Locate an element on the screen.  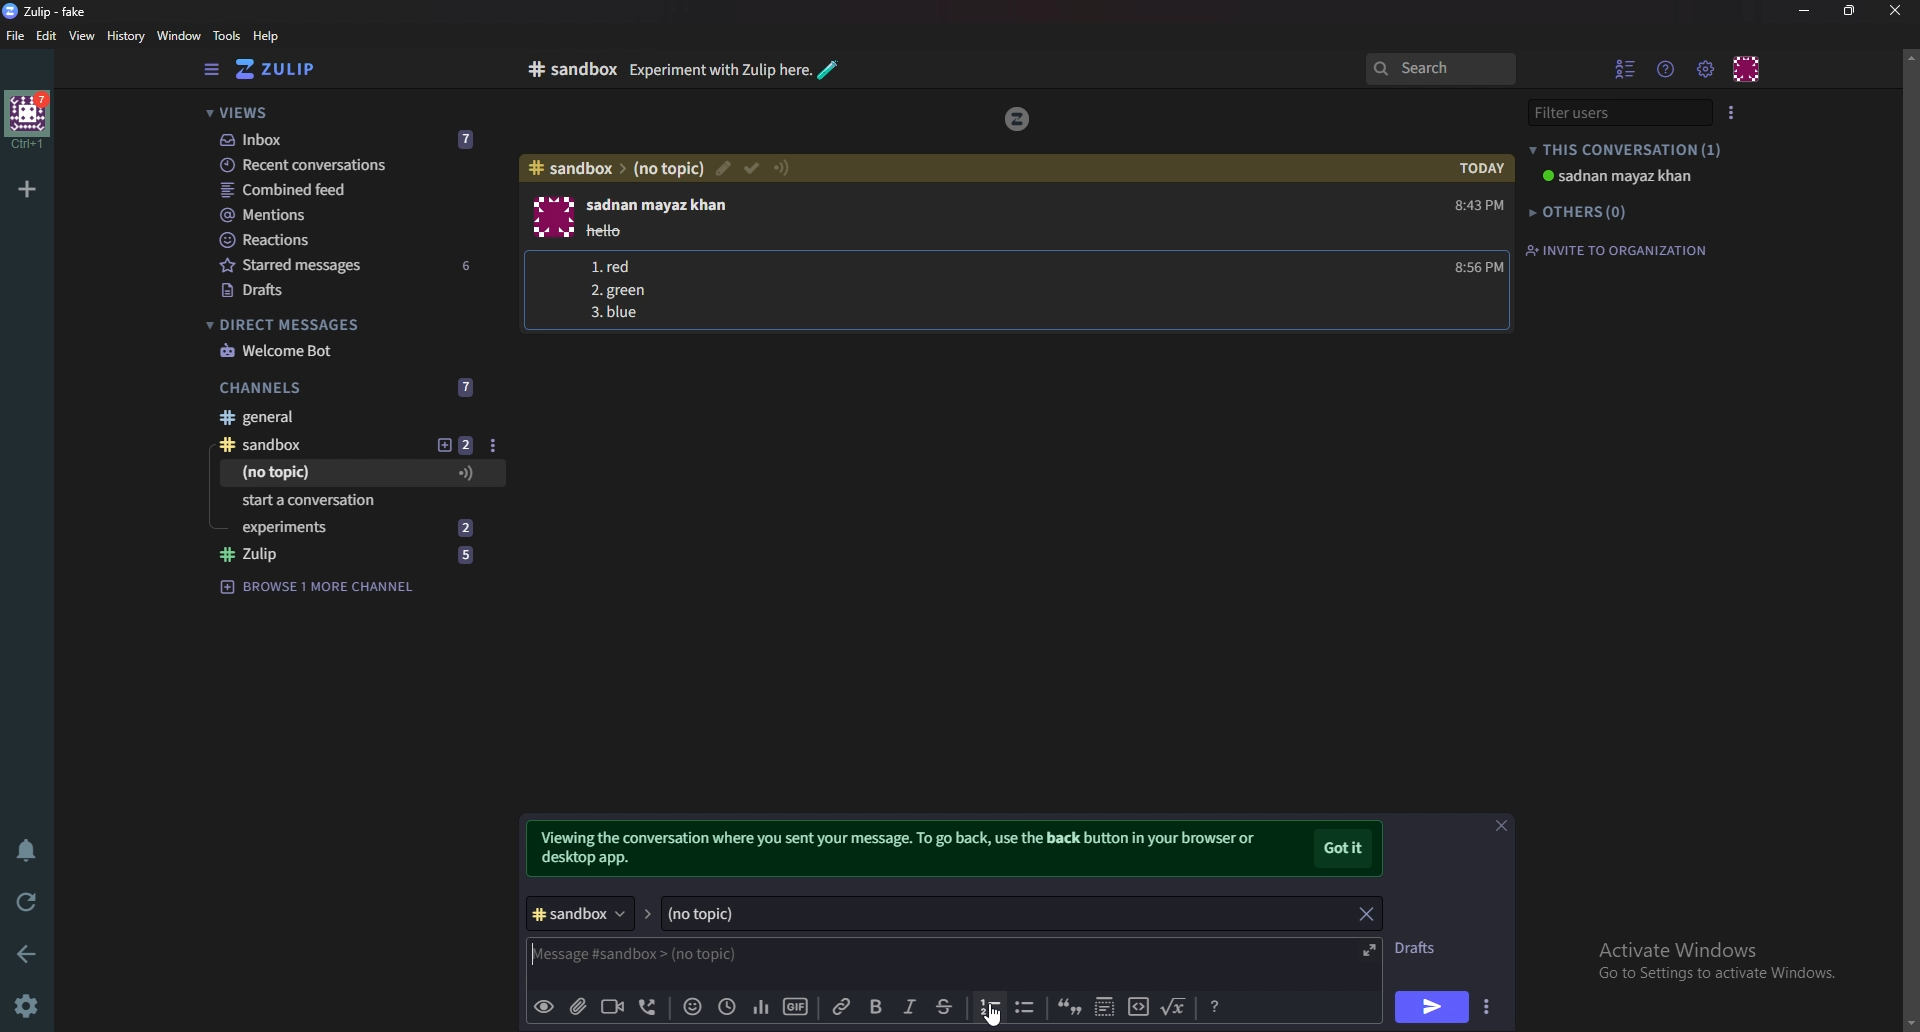
Math is located at coordinates (1175, 1006).